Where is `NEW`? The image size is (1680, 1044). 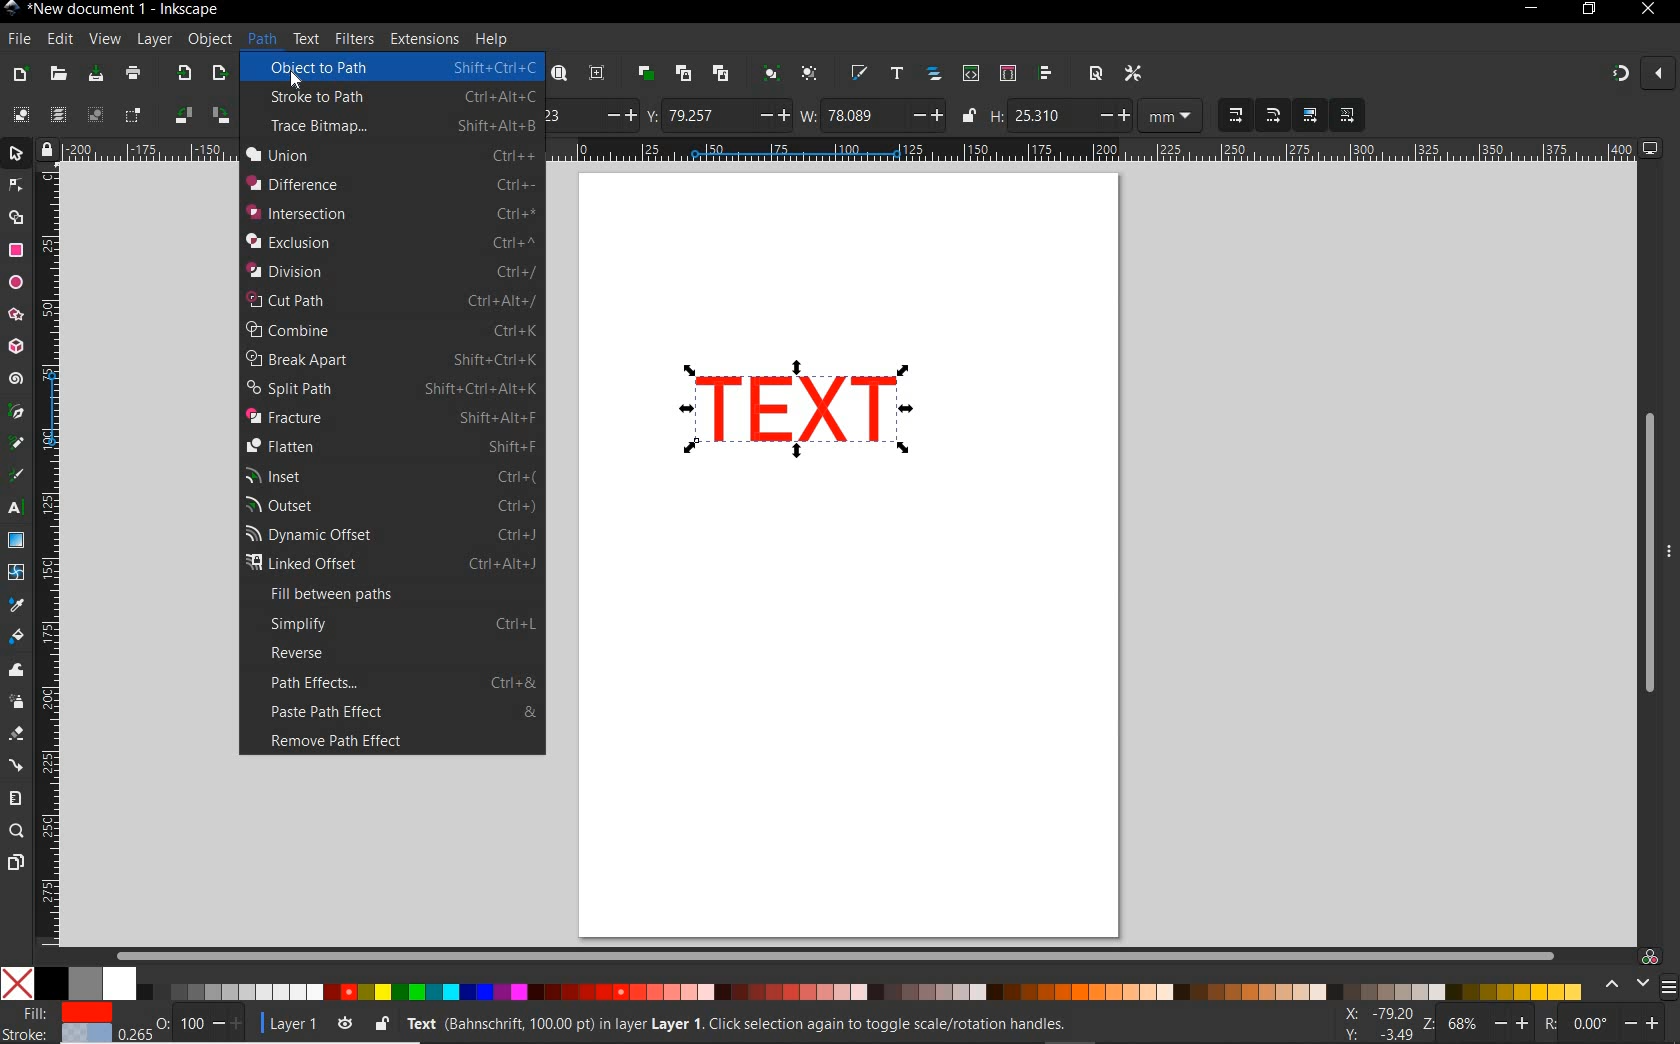
NEW is located at coordinates (19, 75).